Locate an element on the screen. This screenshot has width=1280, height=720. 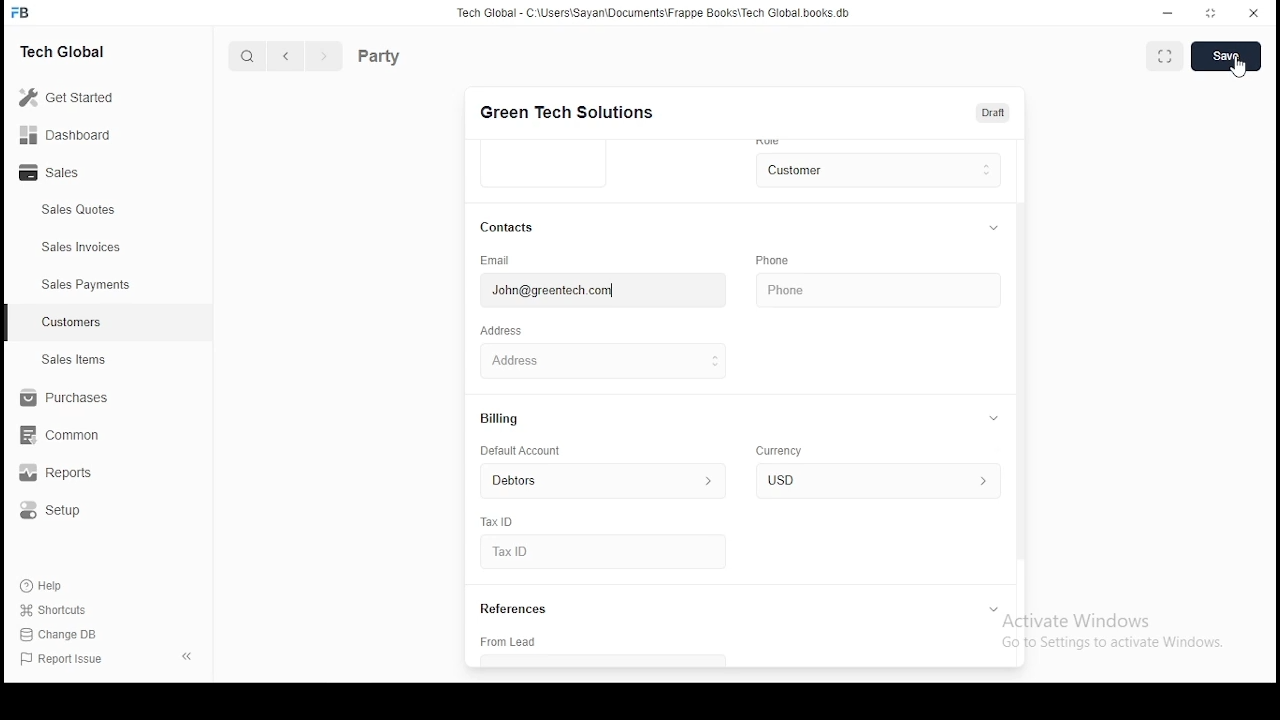
Help is located at coordinates (44, 589).